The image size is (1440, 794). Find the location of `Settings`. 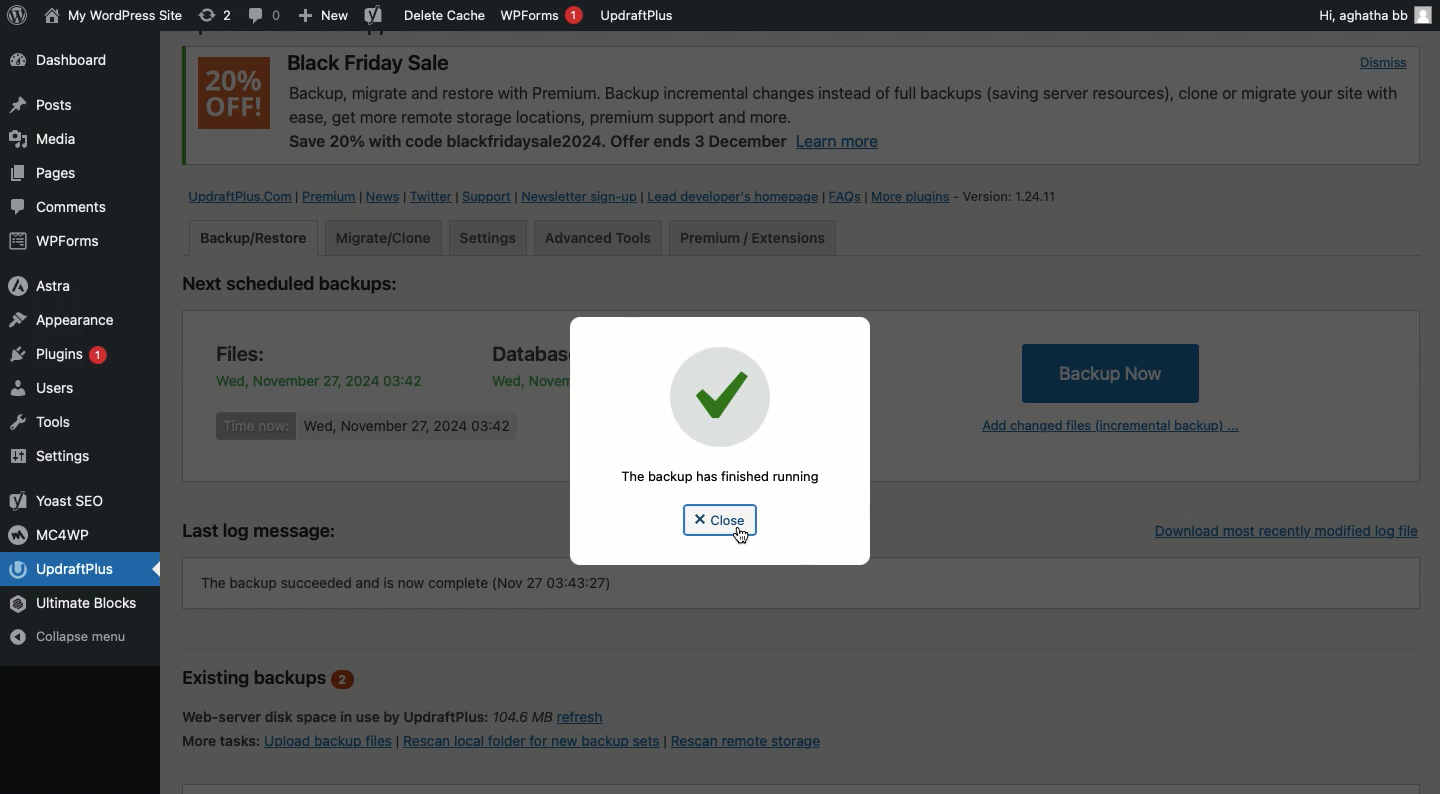

Settings is located at coordinates (490, 237).